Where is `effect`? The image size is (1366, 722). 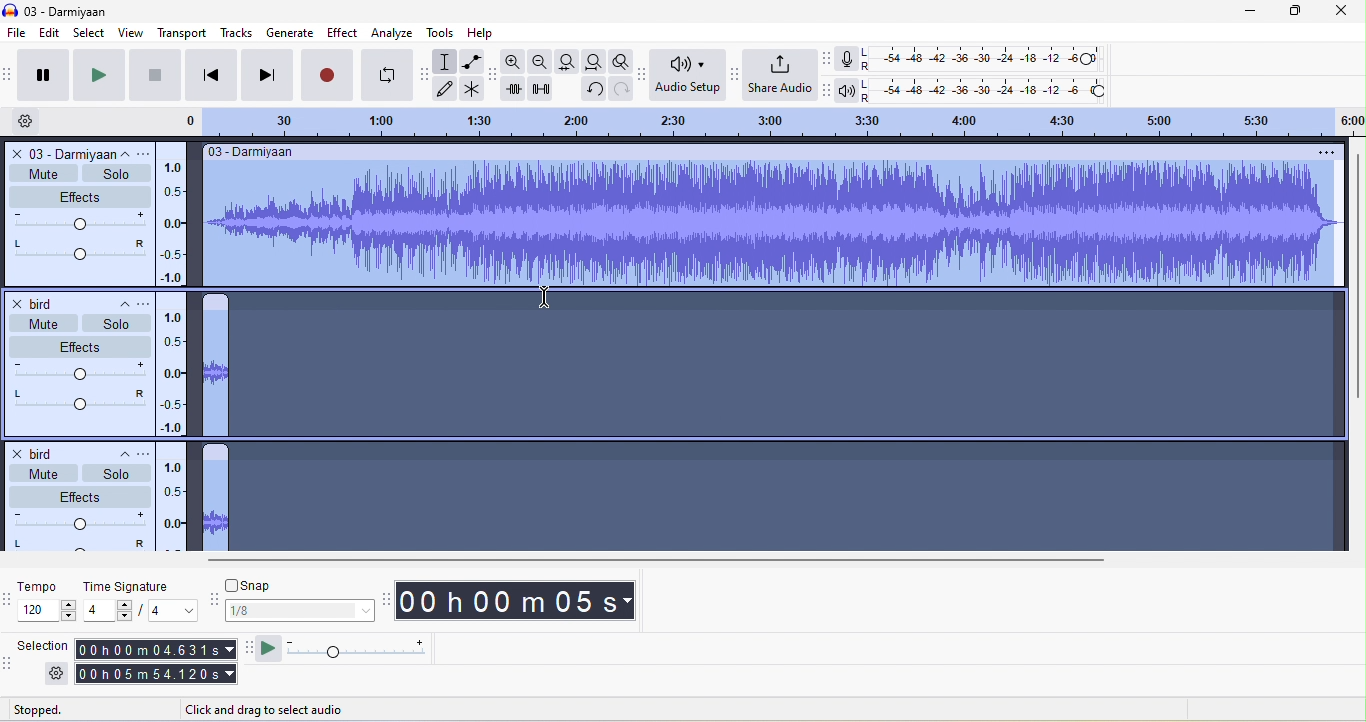
effect is located at coordinates (342, 34).